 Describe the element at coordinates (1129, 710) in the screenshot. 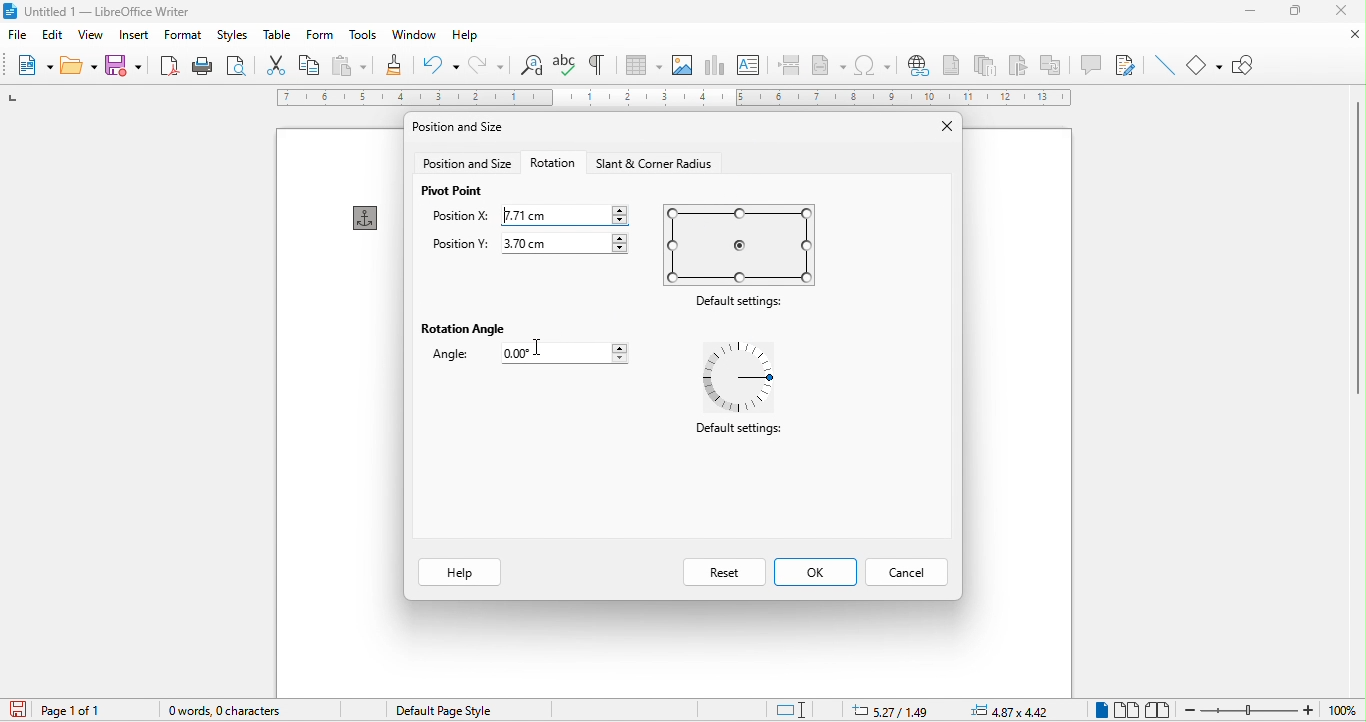

I see `multiple page view` at that location.